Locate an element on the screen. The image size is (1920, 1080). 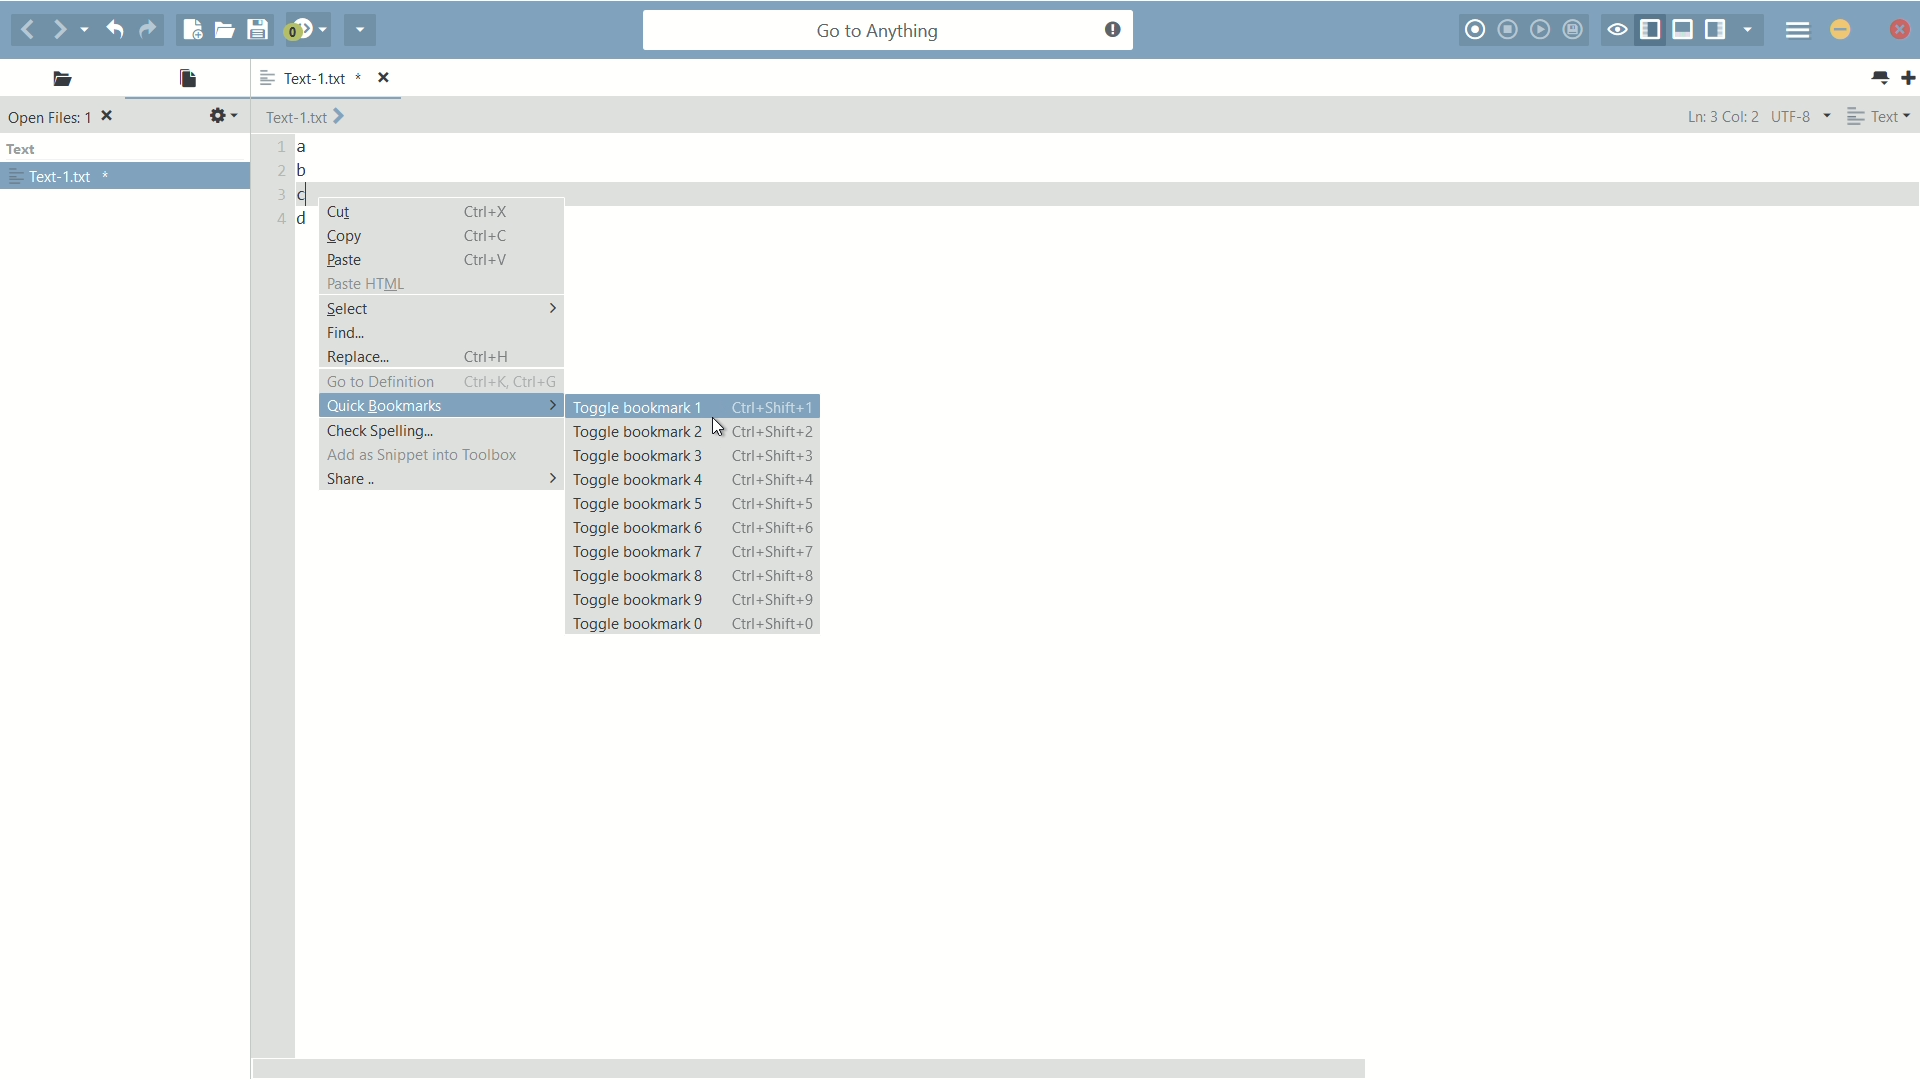
paste ctrl+V is located at coordinates (416, 259).